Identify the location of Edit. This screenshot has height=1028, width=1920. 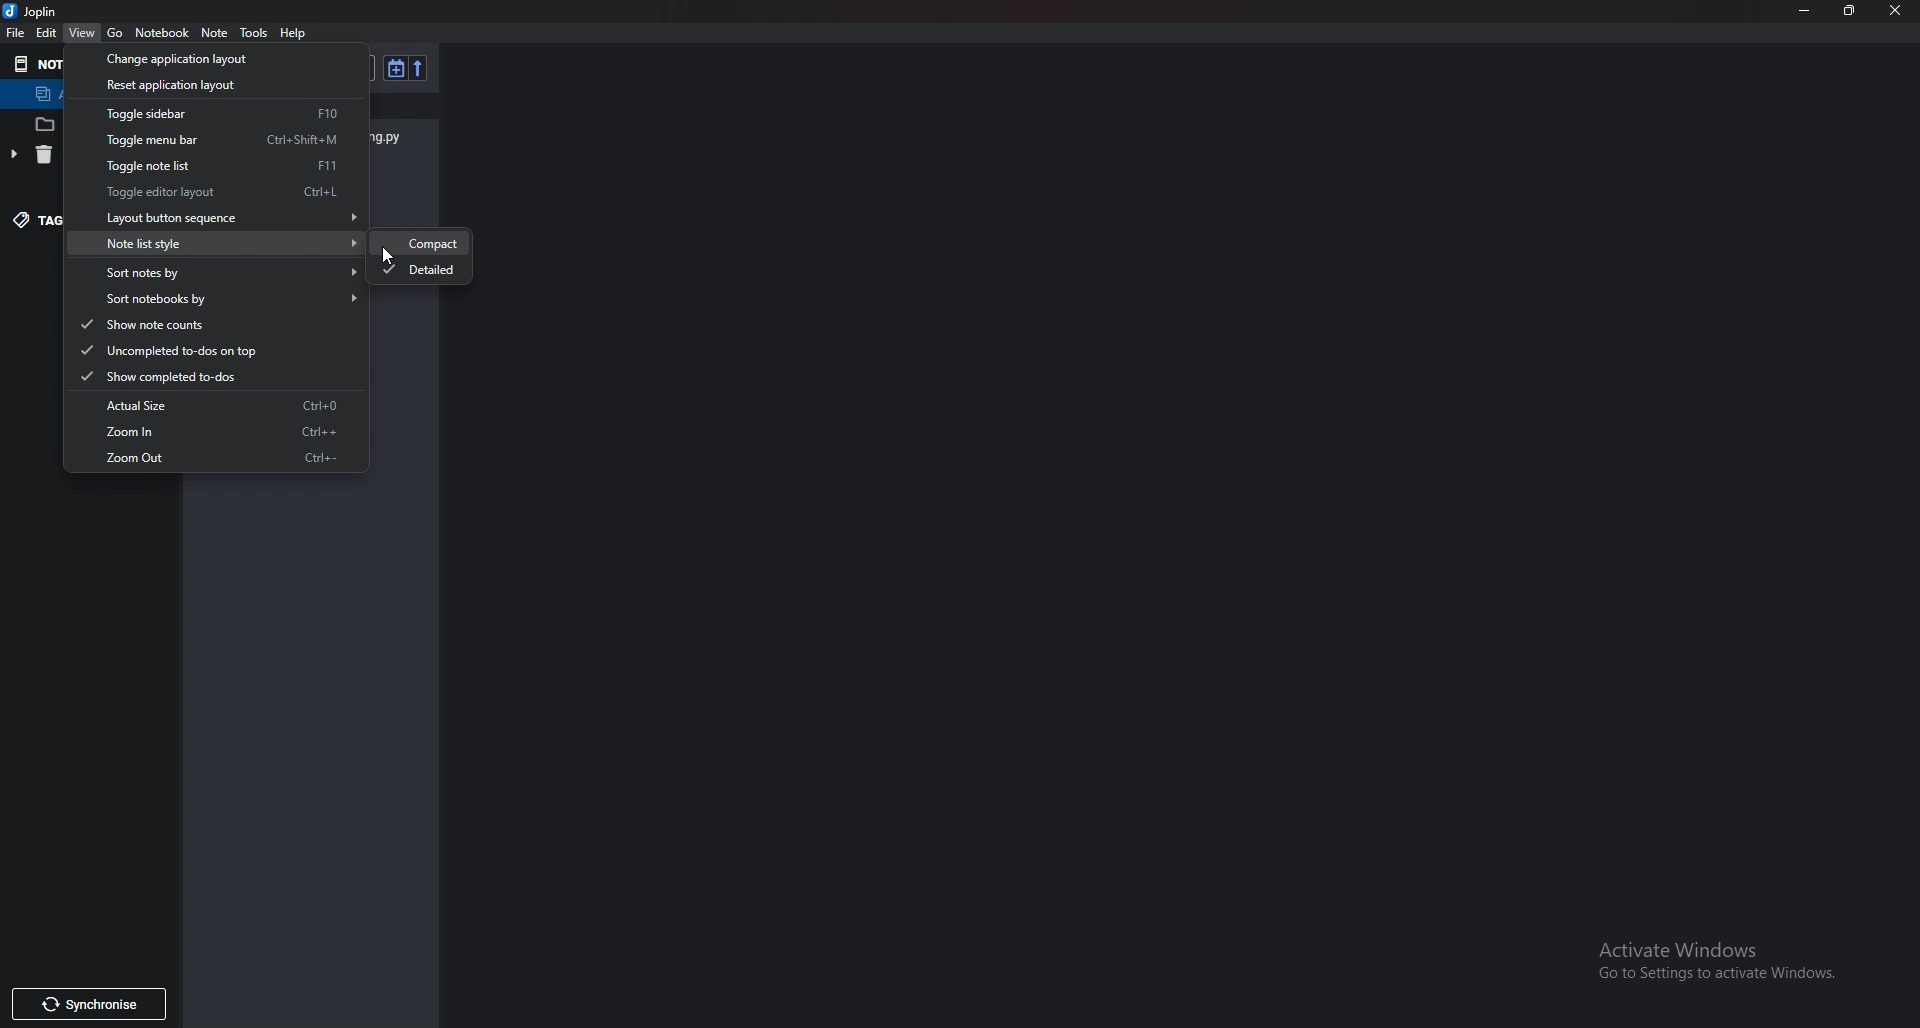
(47, 33).